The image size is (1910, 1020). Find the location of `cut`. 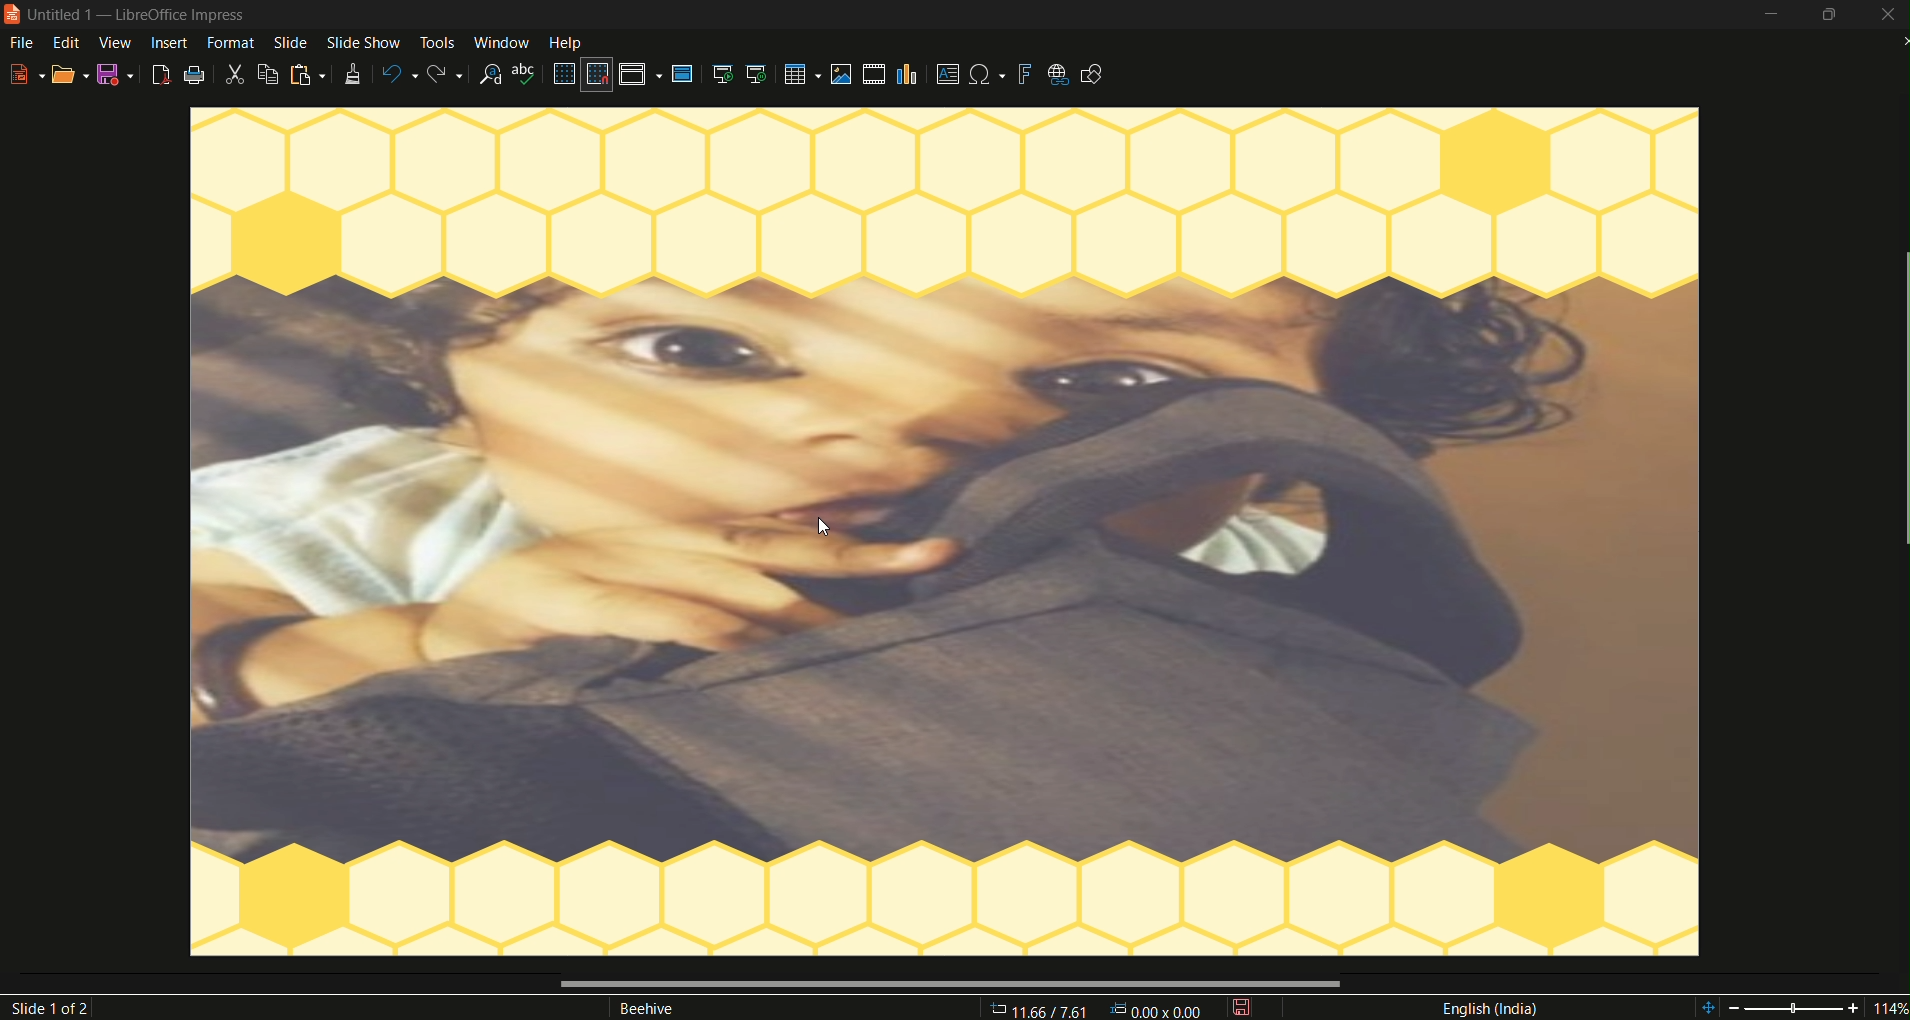

cut is located at coordinates (236, 74).